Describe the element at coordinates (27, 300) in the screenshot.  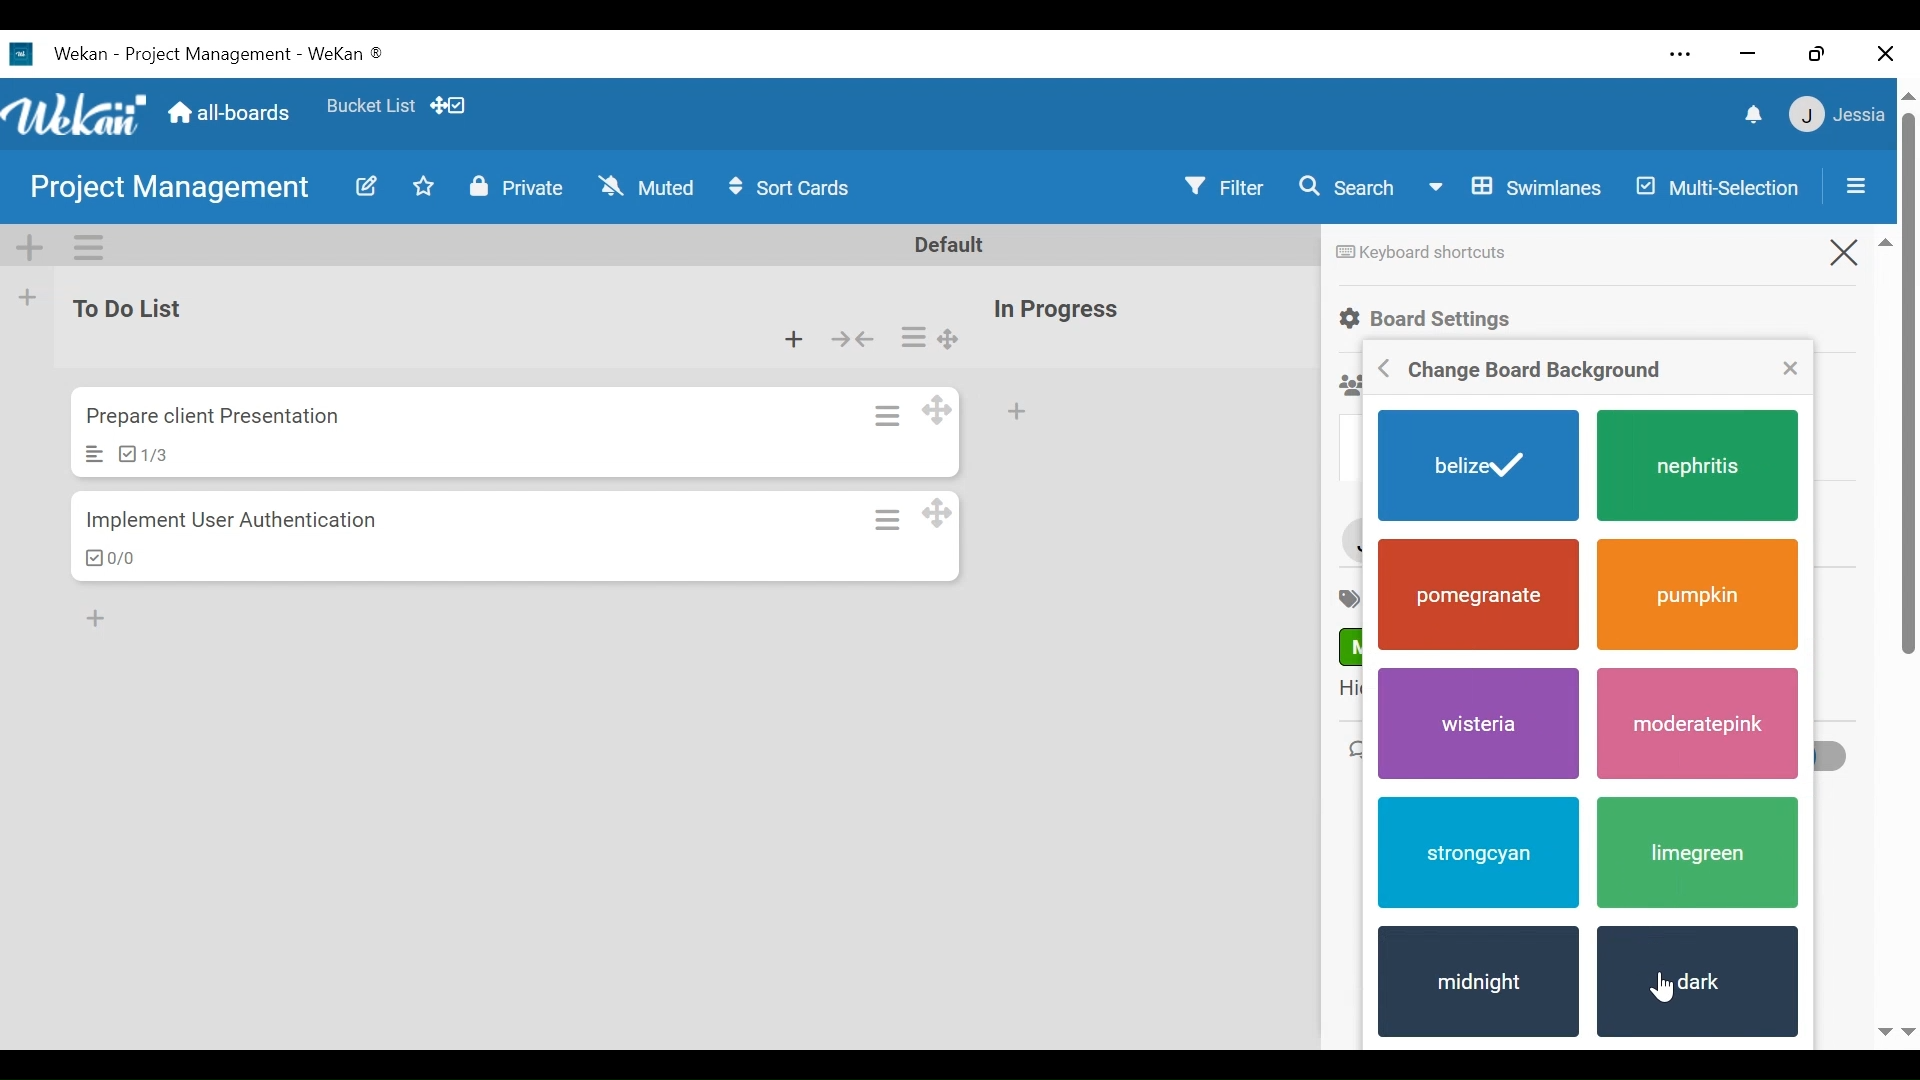
I see `Add List` at that location.